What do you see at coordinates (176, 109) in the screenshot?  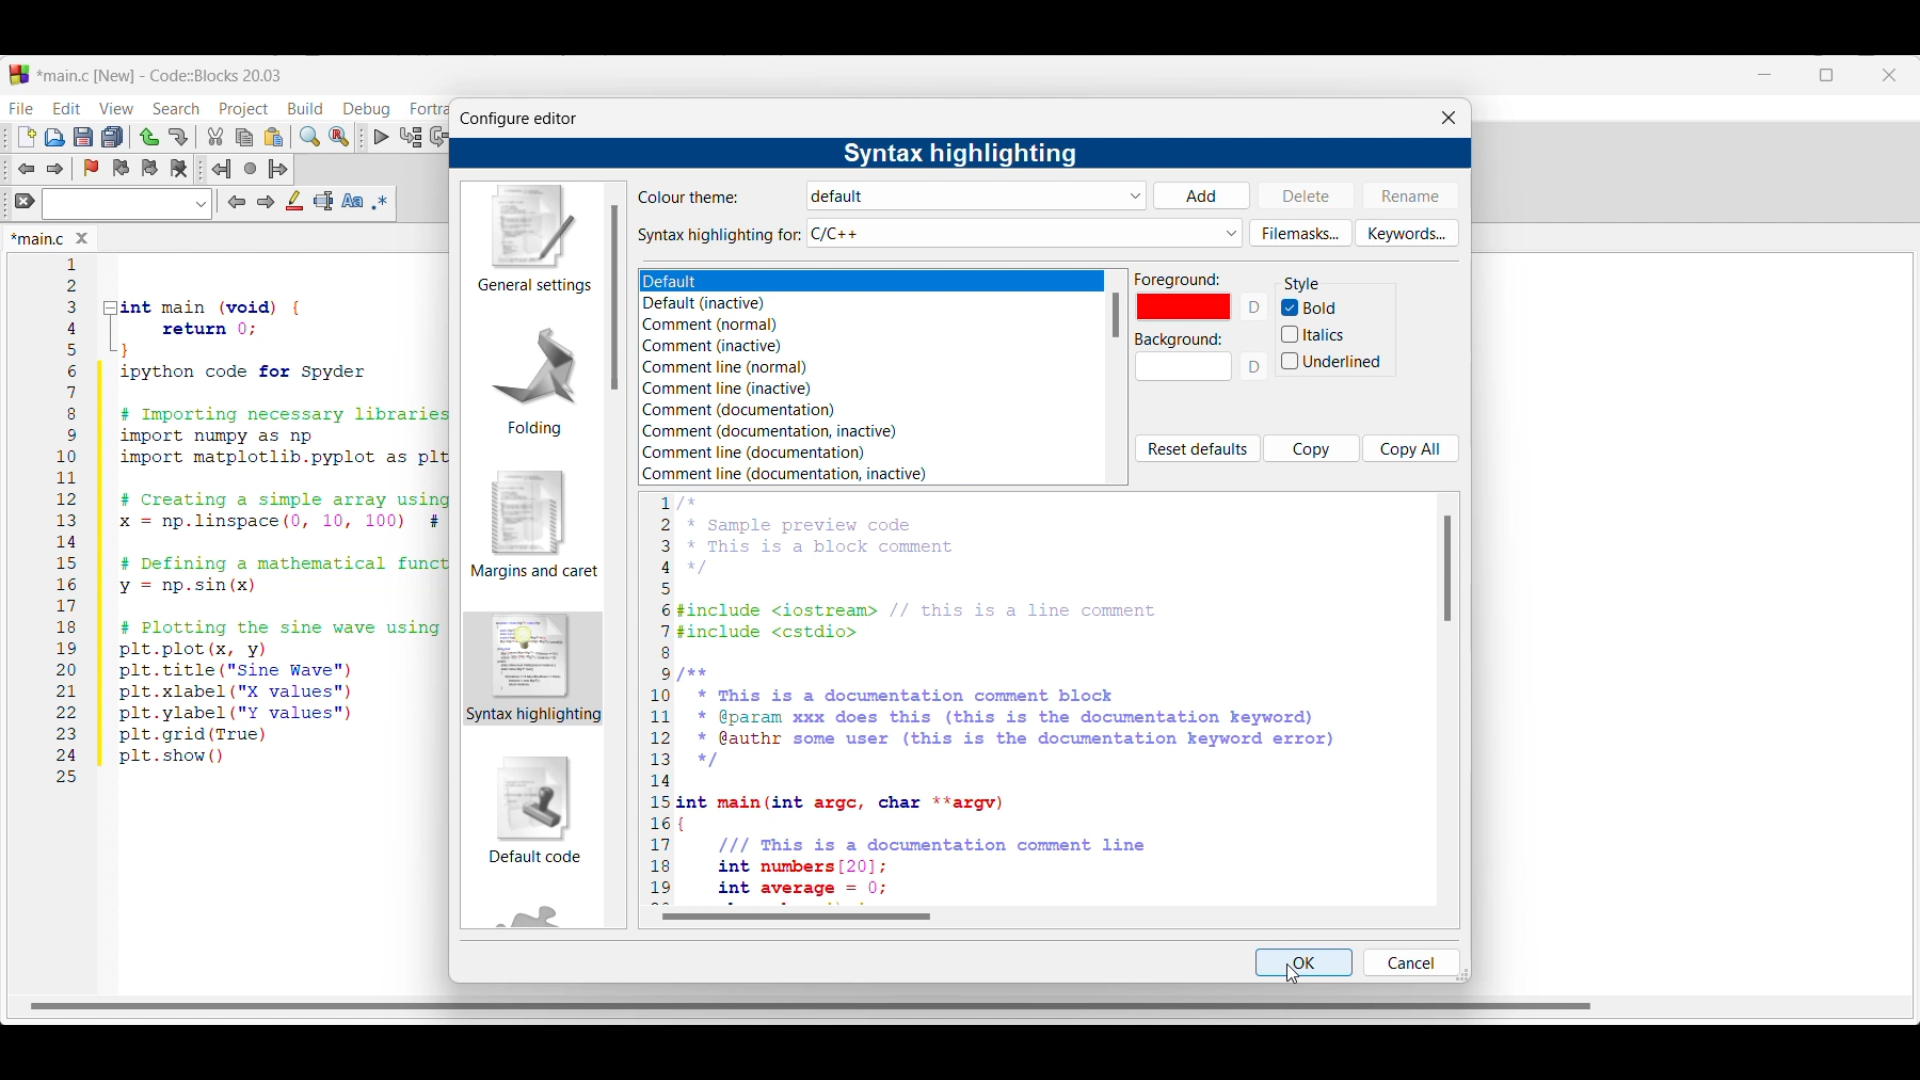 I see `Search menu` at bounding box center [176, 109].